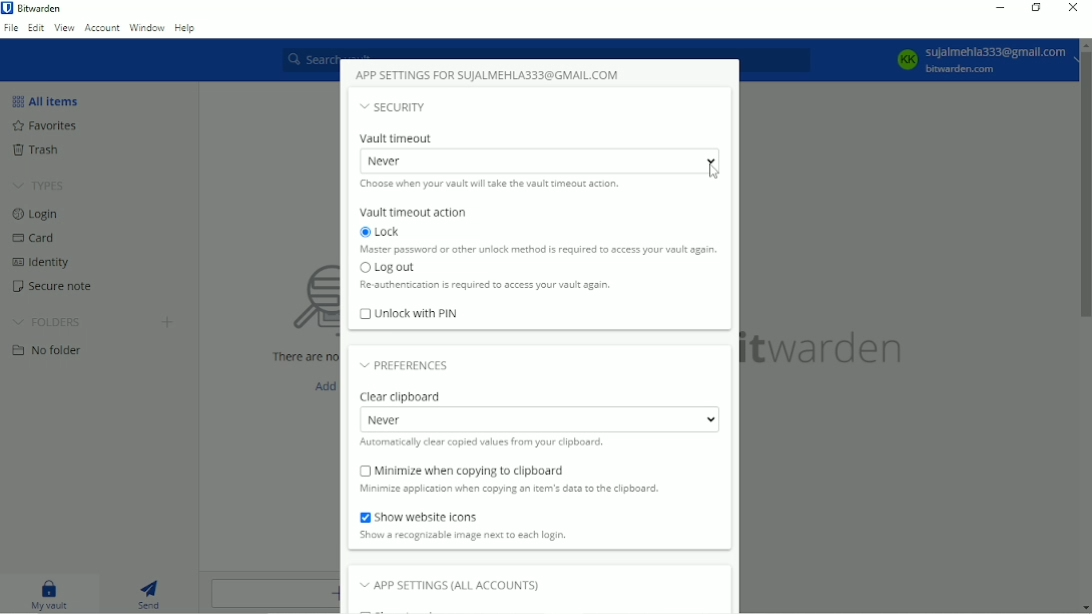 The width and height of the screenshot is (1092, 614). Describe the element at coordinates (485, 186) in the screenshot. I see `Choose when your vault will take the vault timeout action.` at that location.